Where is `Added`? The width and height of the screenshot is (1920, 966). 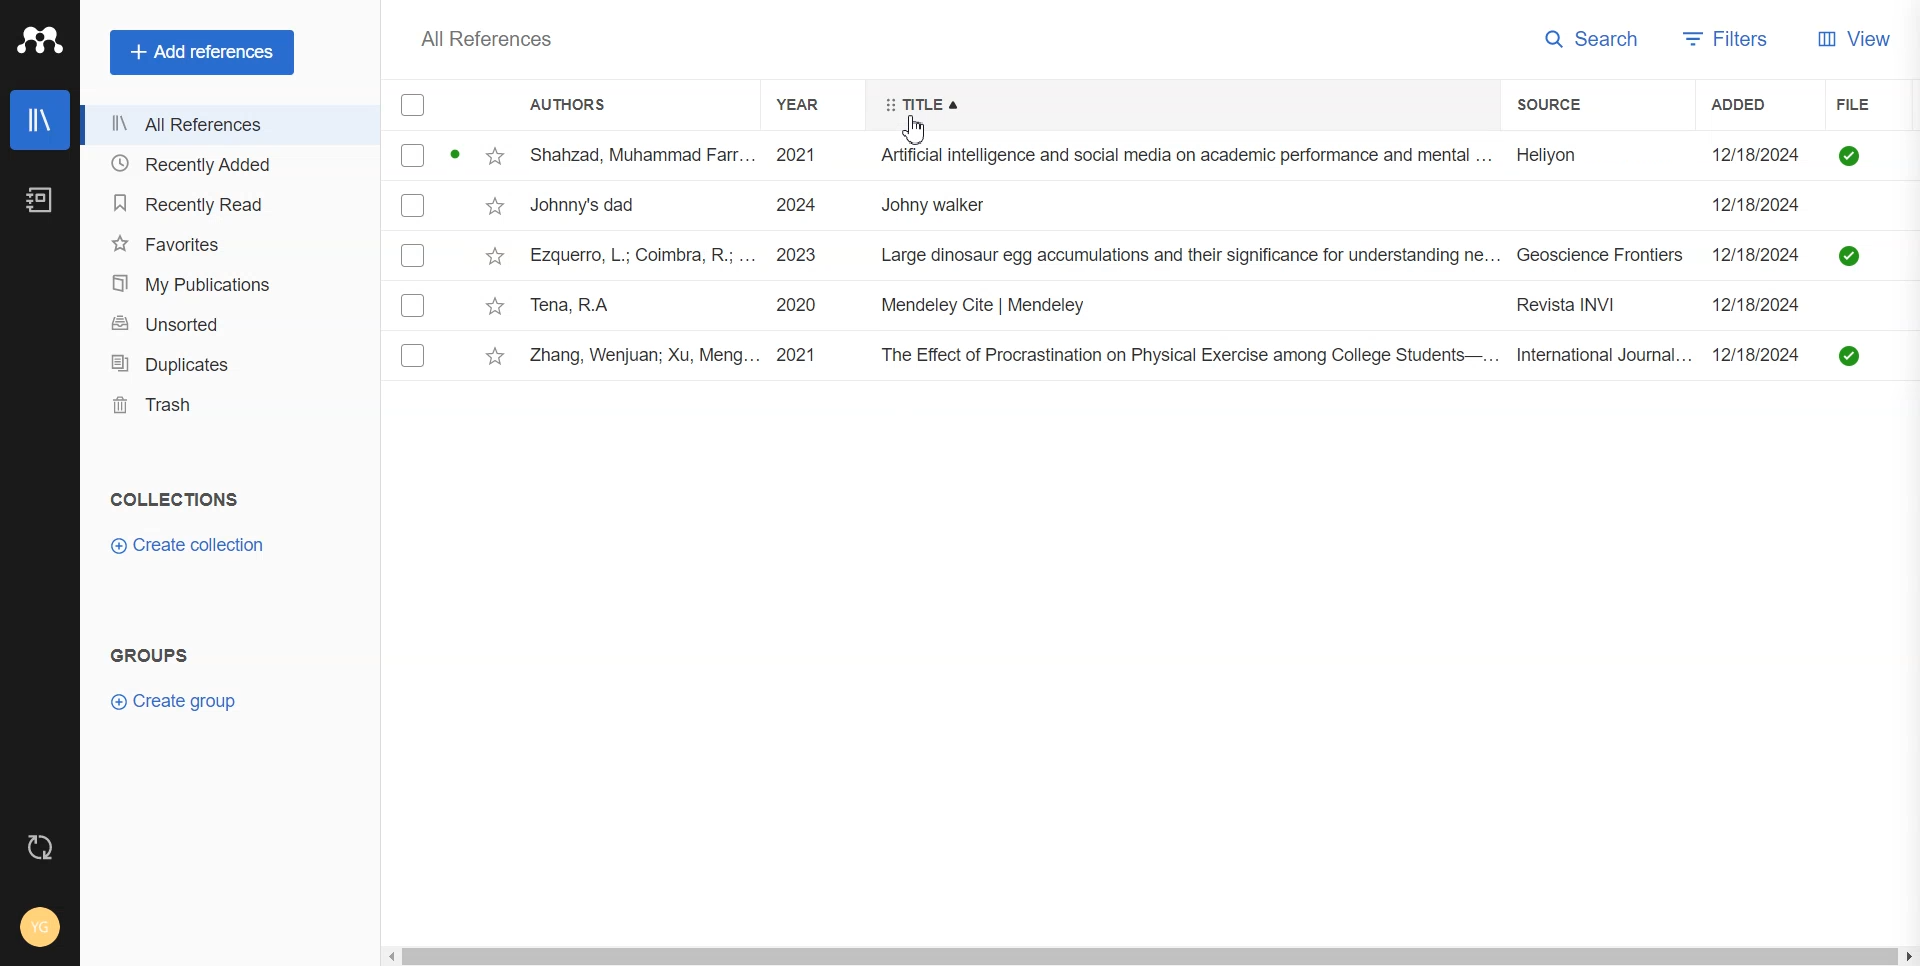 Added is located at coordinates (1761, 104).